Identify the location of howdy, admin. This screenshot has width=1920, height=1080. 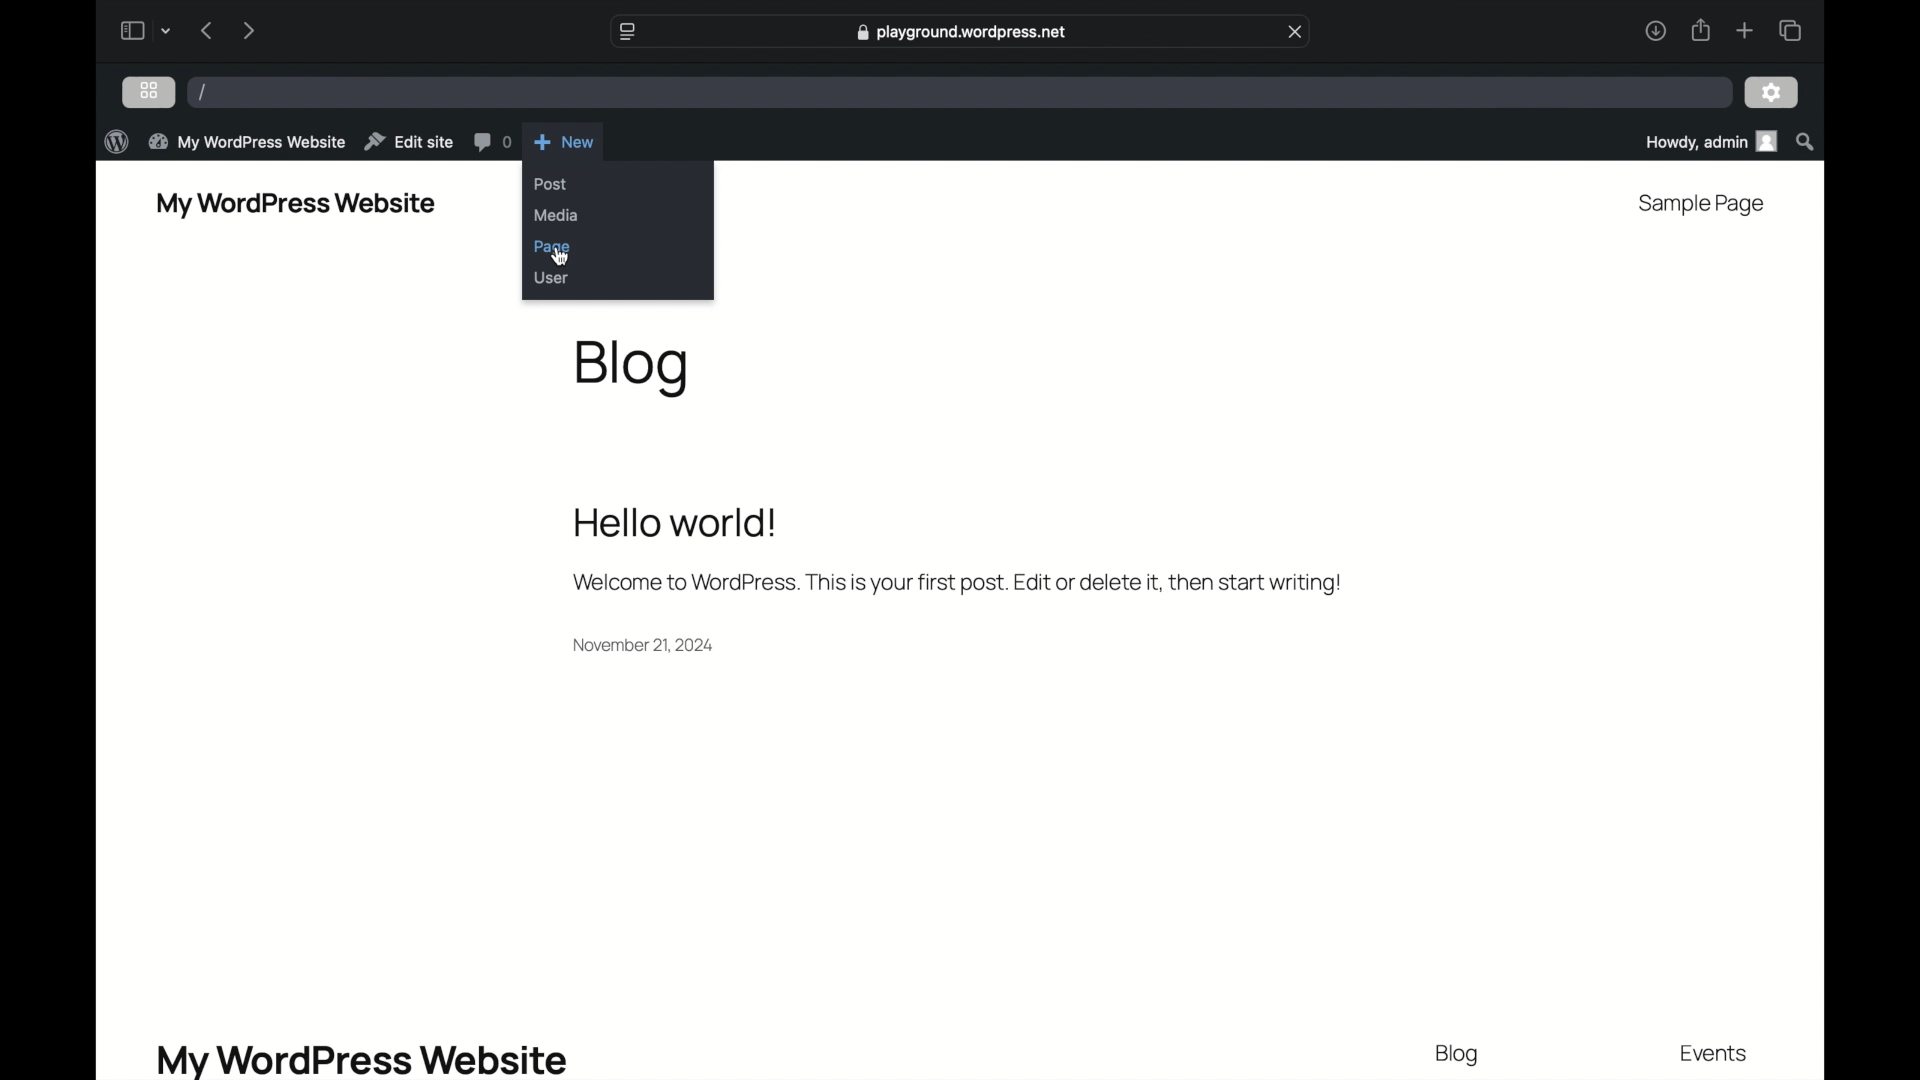
(1709, 141).